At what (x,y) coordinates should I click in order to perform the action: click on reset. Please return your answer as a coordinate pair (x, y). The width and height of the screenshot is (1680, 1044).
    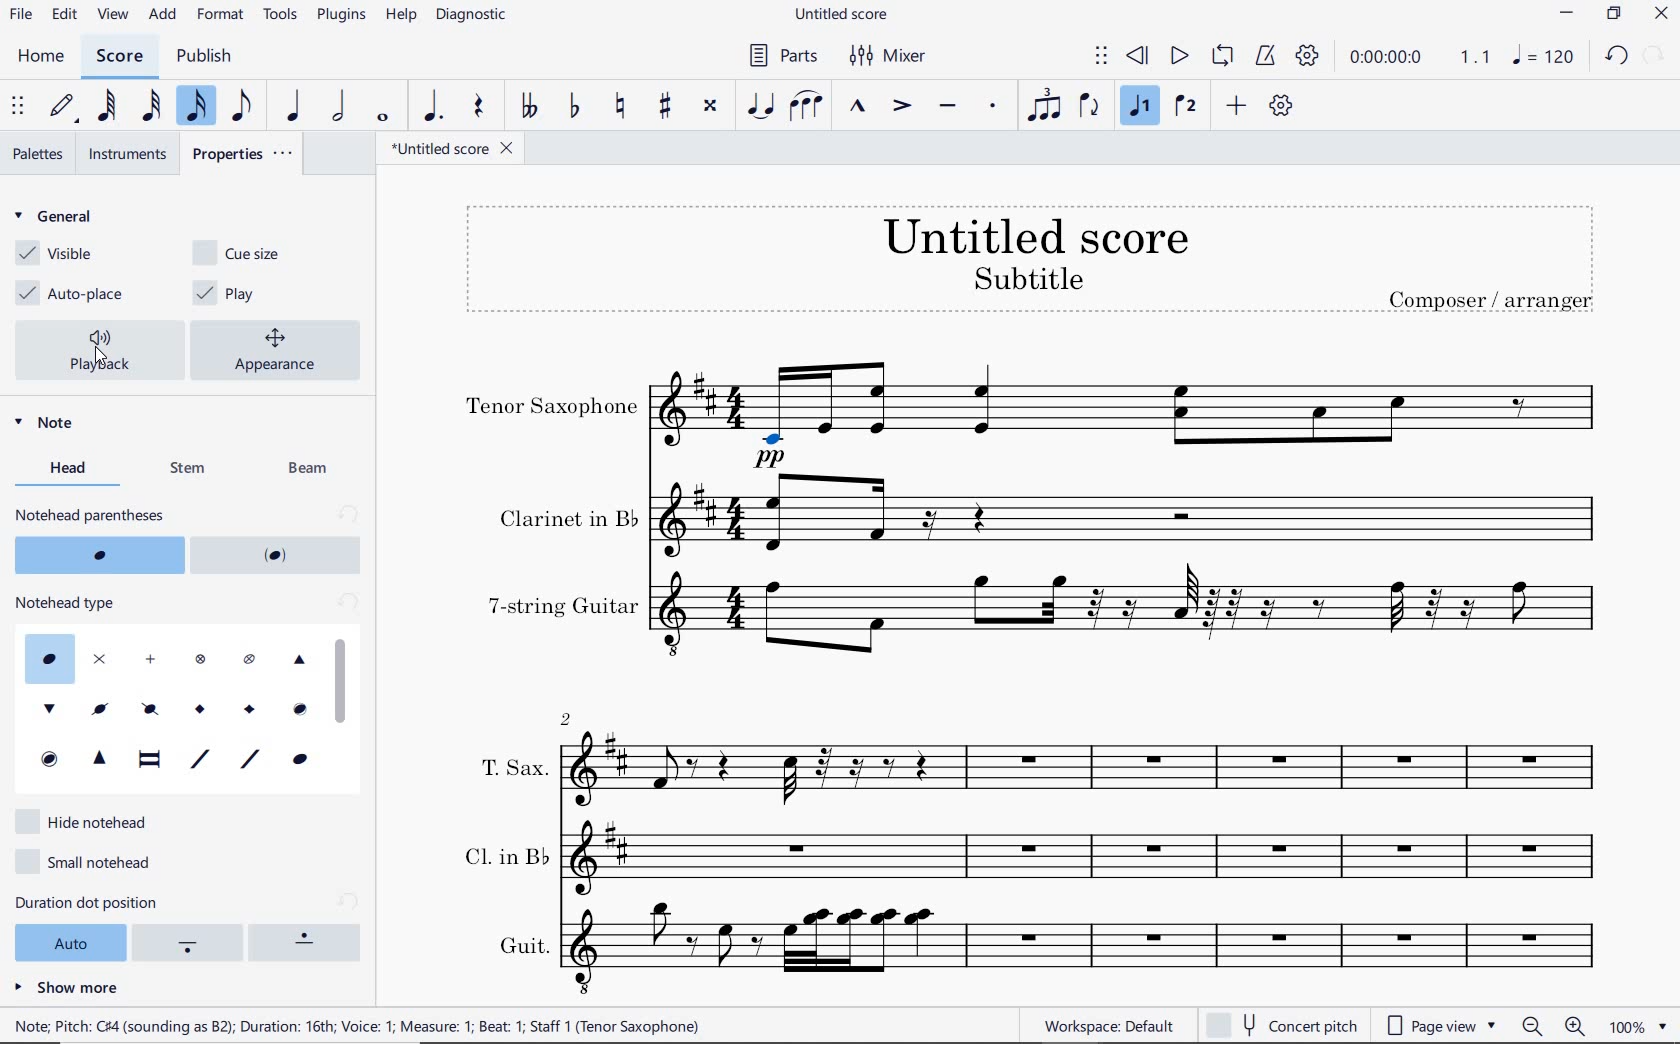
    Looking at the image, I should click on (348, 514).